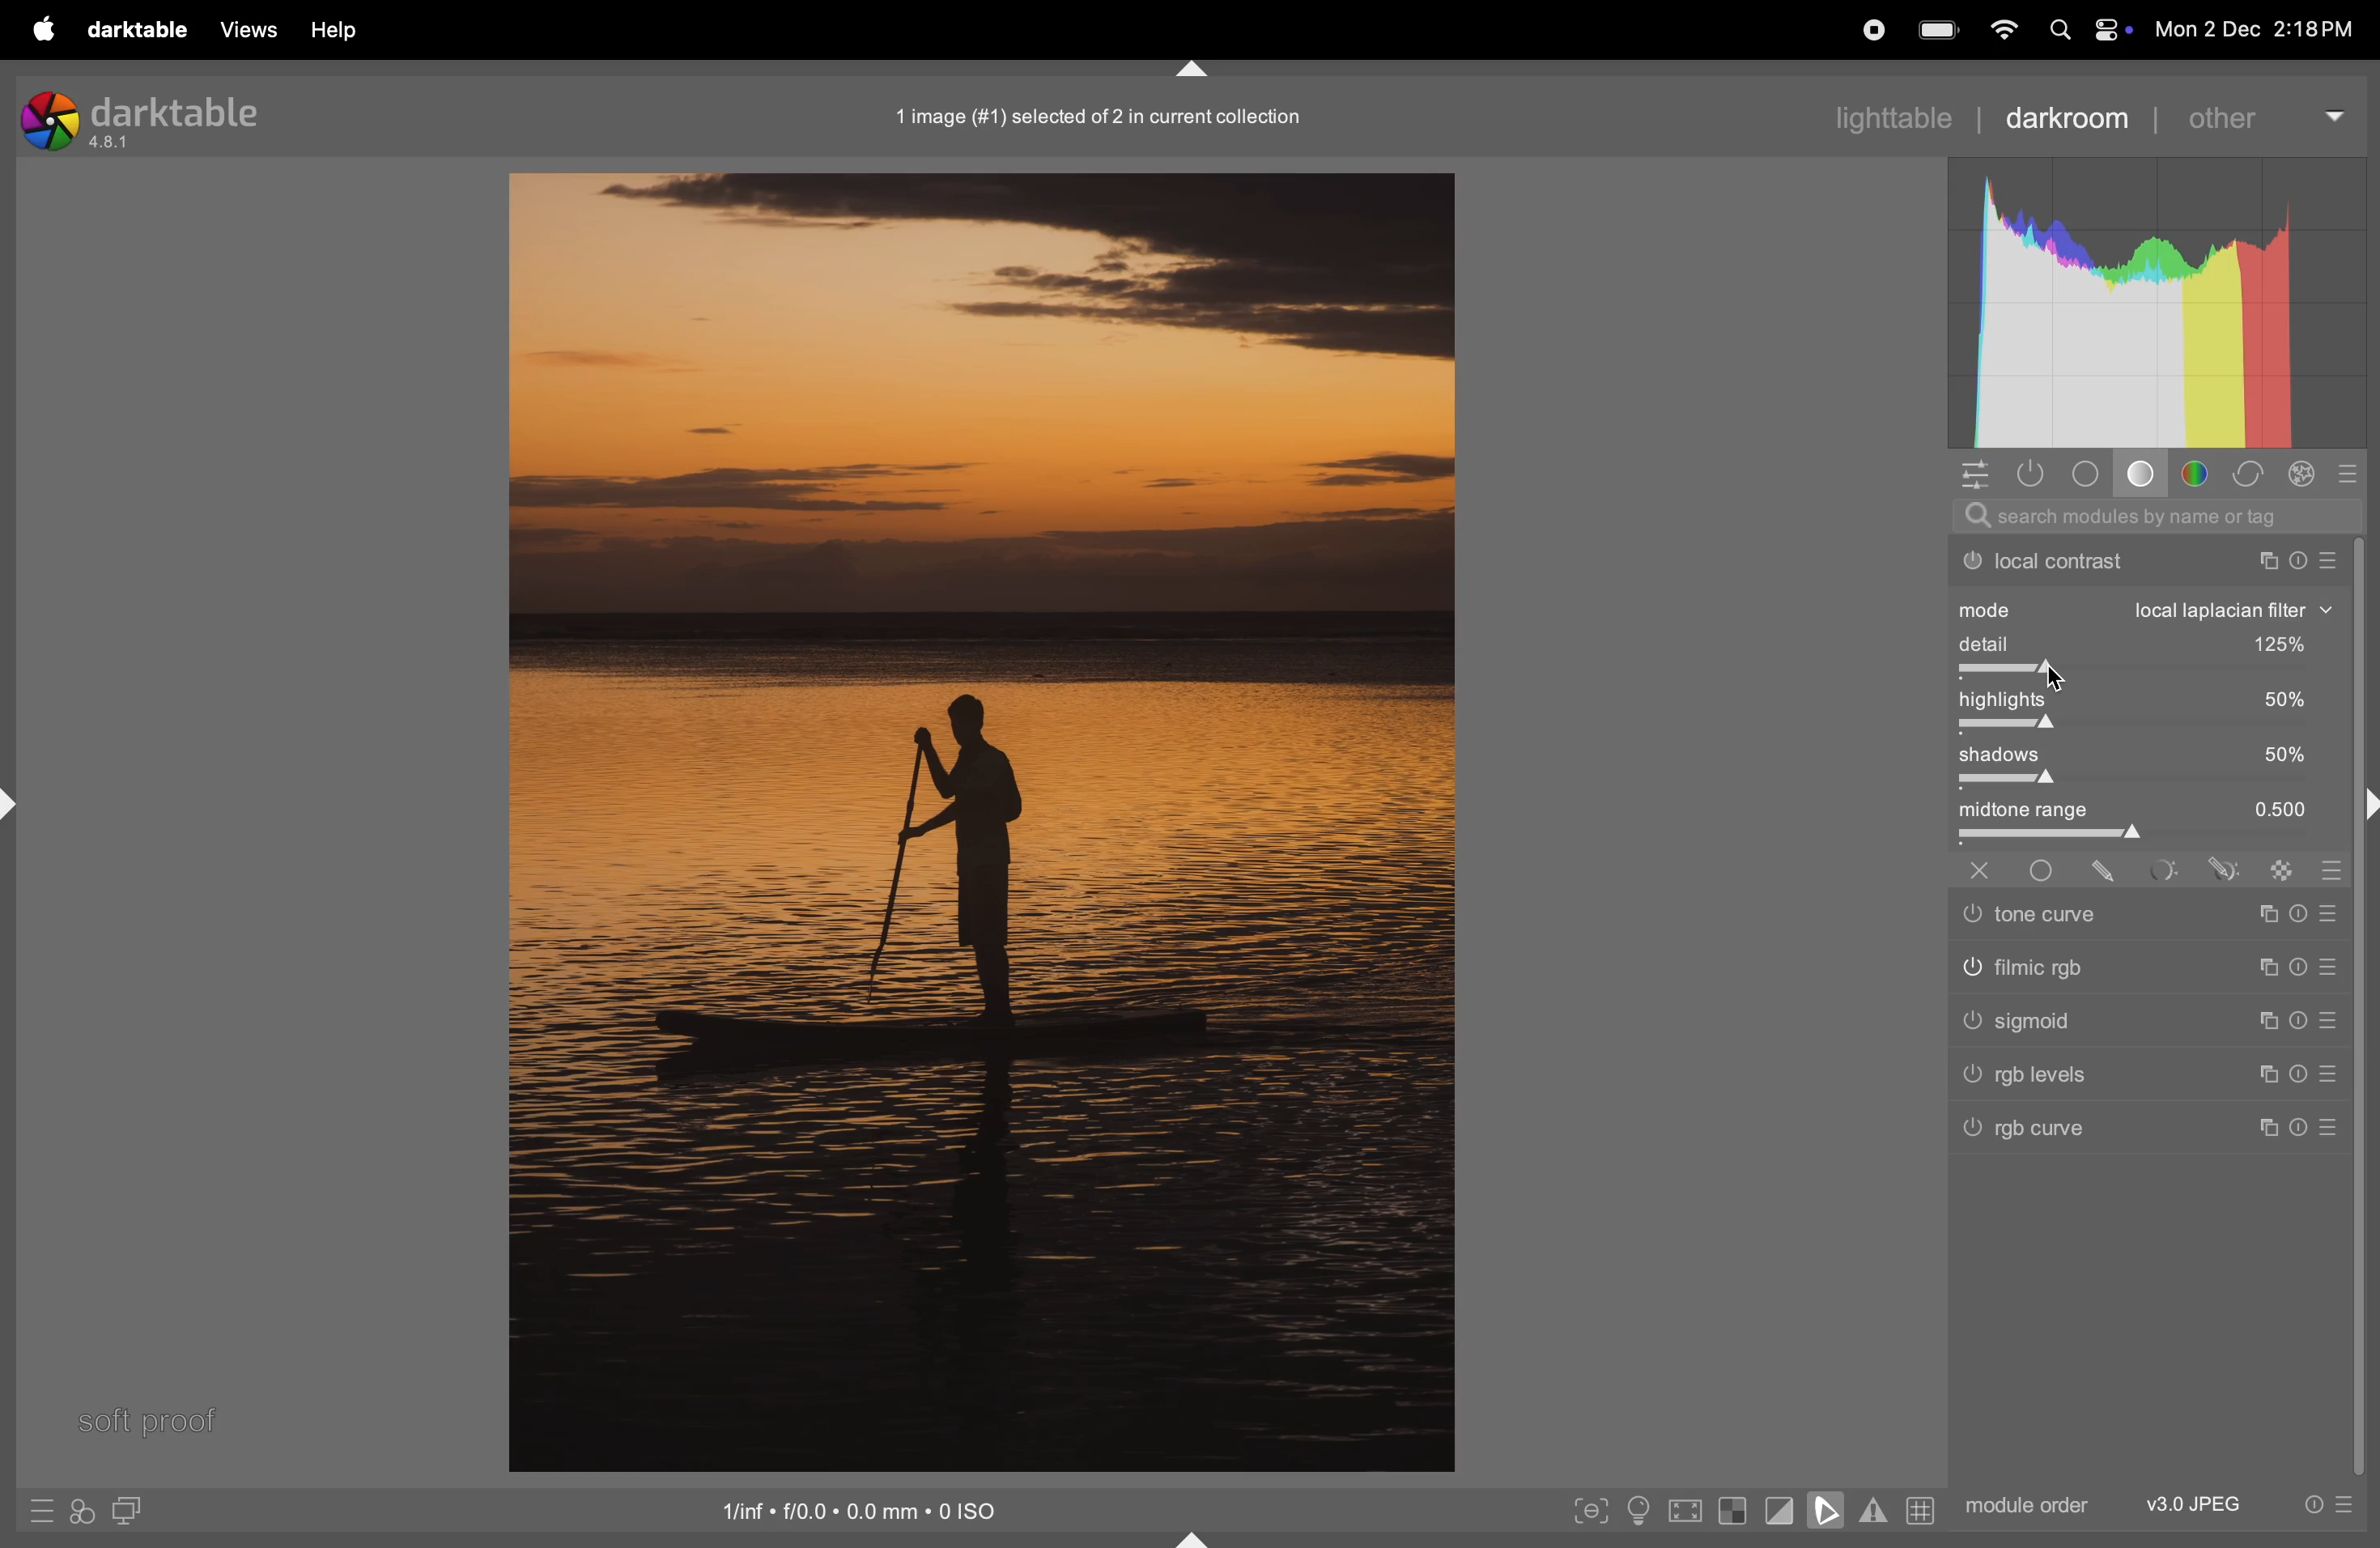  I want to click on sign, so click(2280, 875).